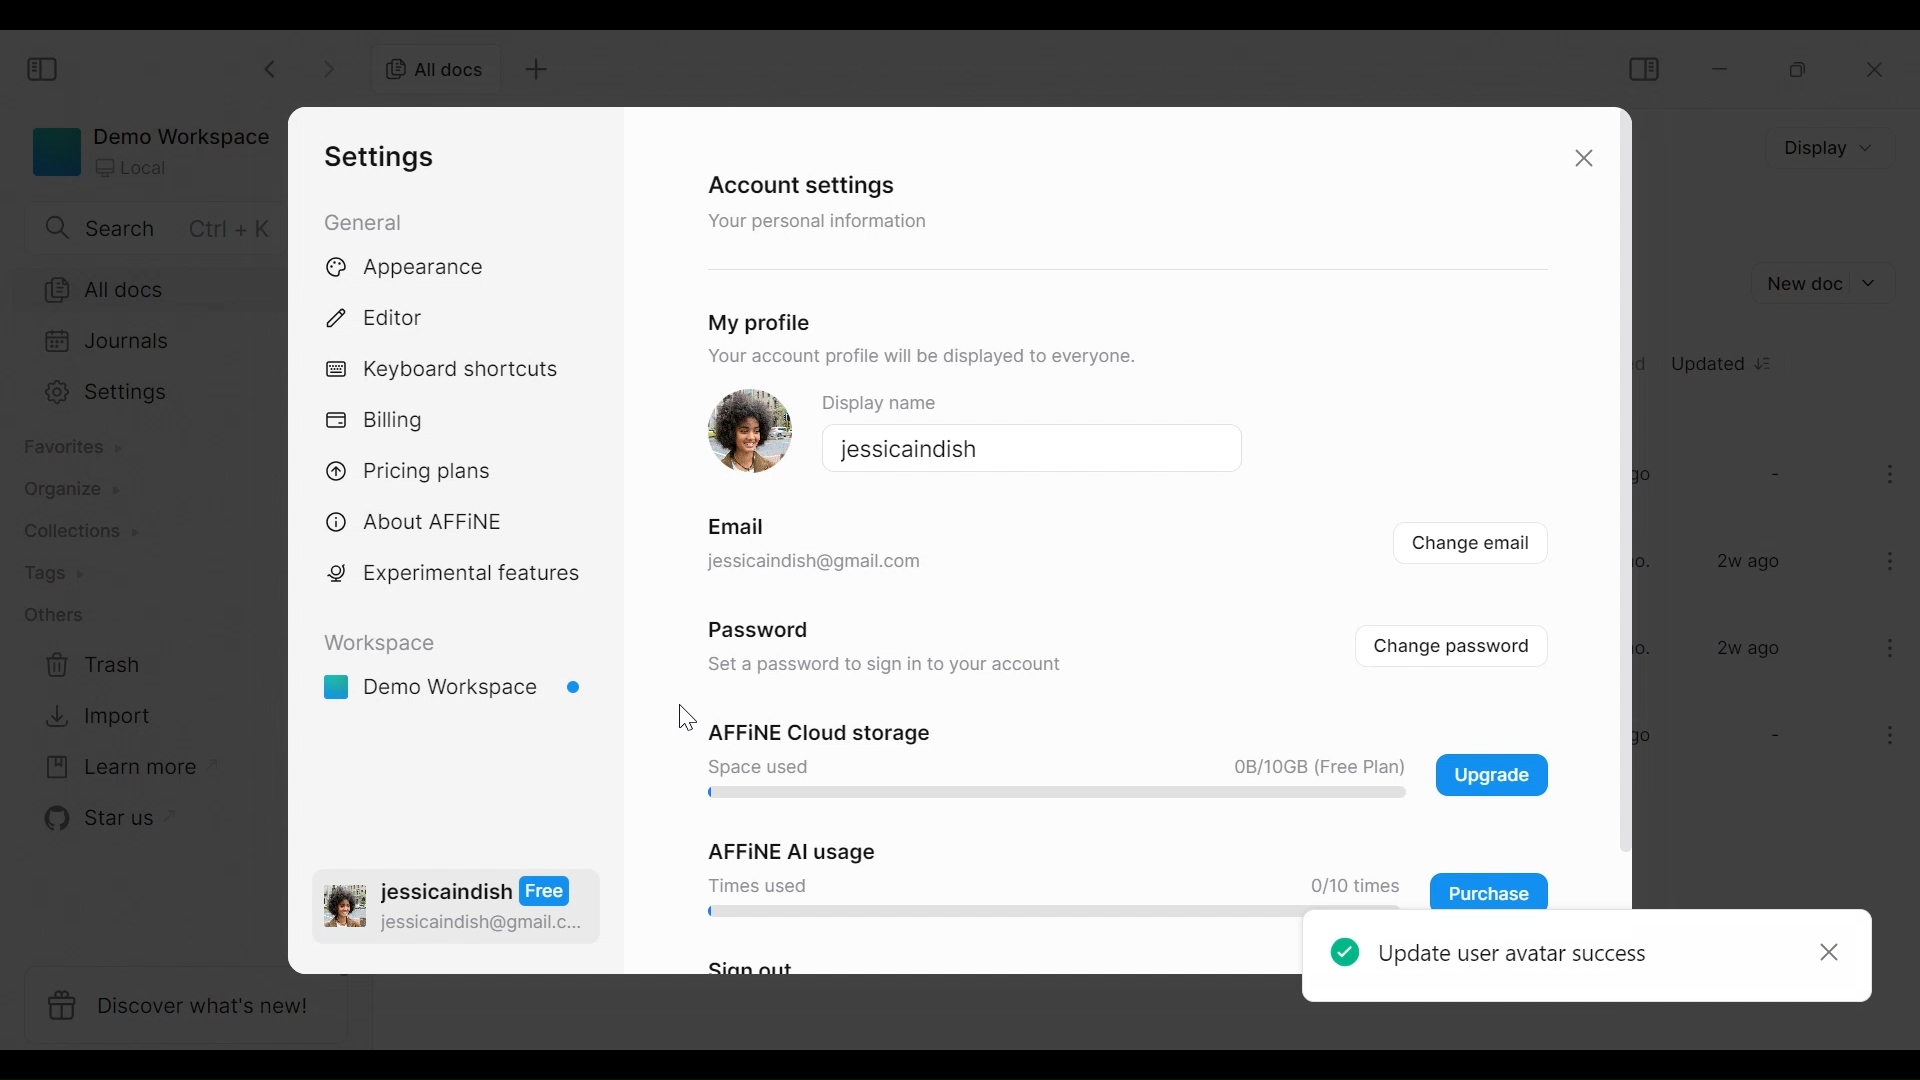 The width and height of the screenshot is (1920, 1080). Describe the element at coordinates (1048, 794) in the screenshot. I see `progress bar` at that location.